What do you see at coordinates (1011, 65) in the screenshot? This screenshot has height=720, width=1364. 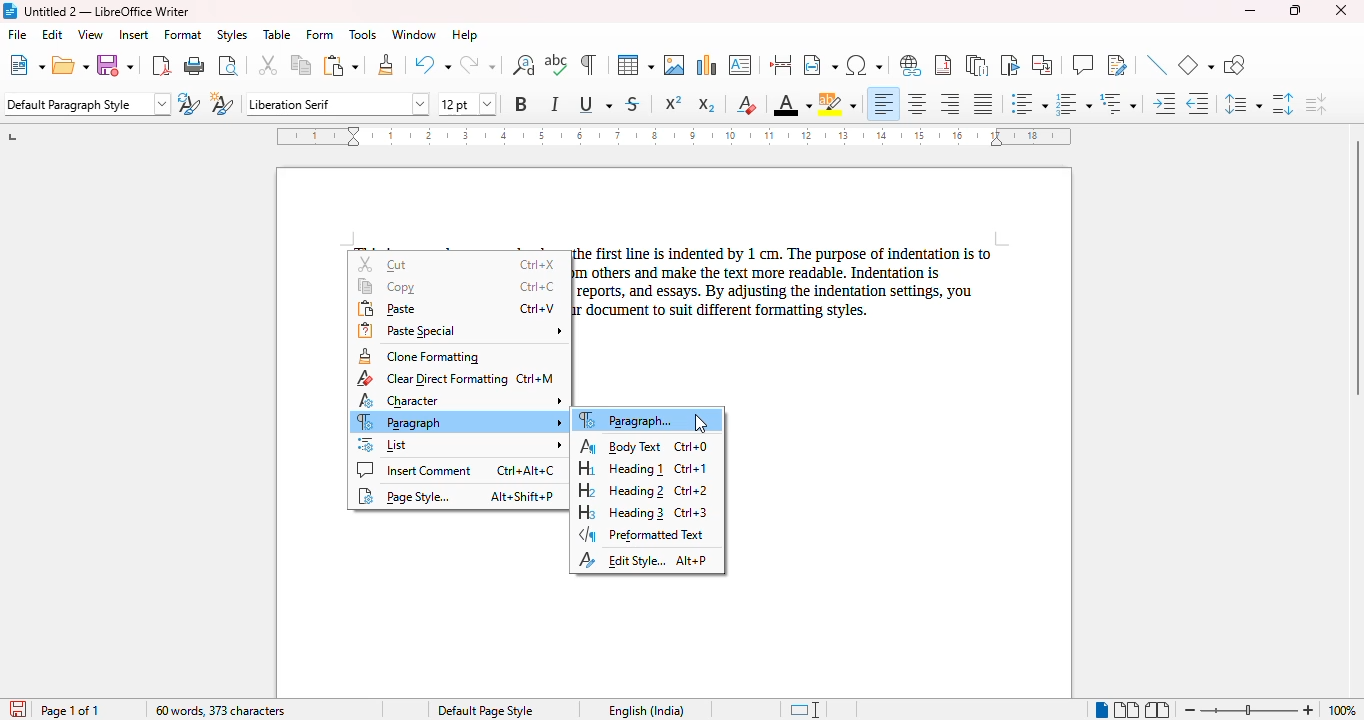 I see `insert bookmark` at bounding box center [1011, 65].